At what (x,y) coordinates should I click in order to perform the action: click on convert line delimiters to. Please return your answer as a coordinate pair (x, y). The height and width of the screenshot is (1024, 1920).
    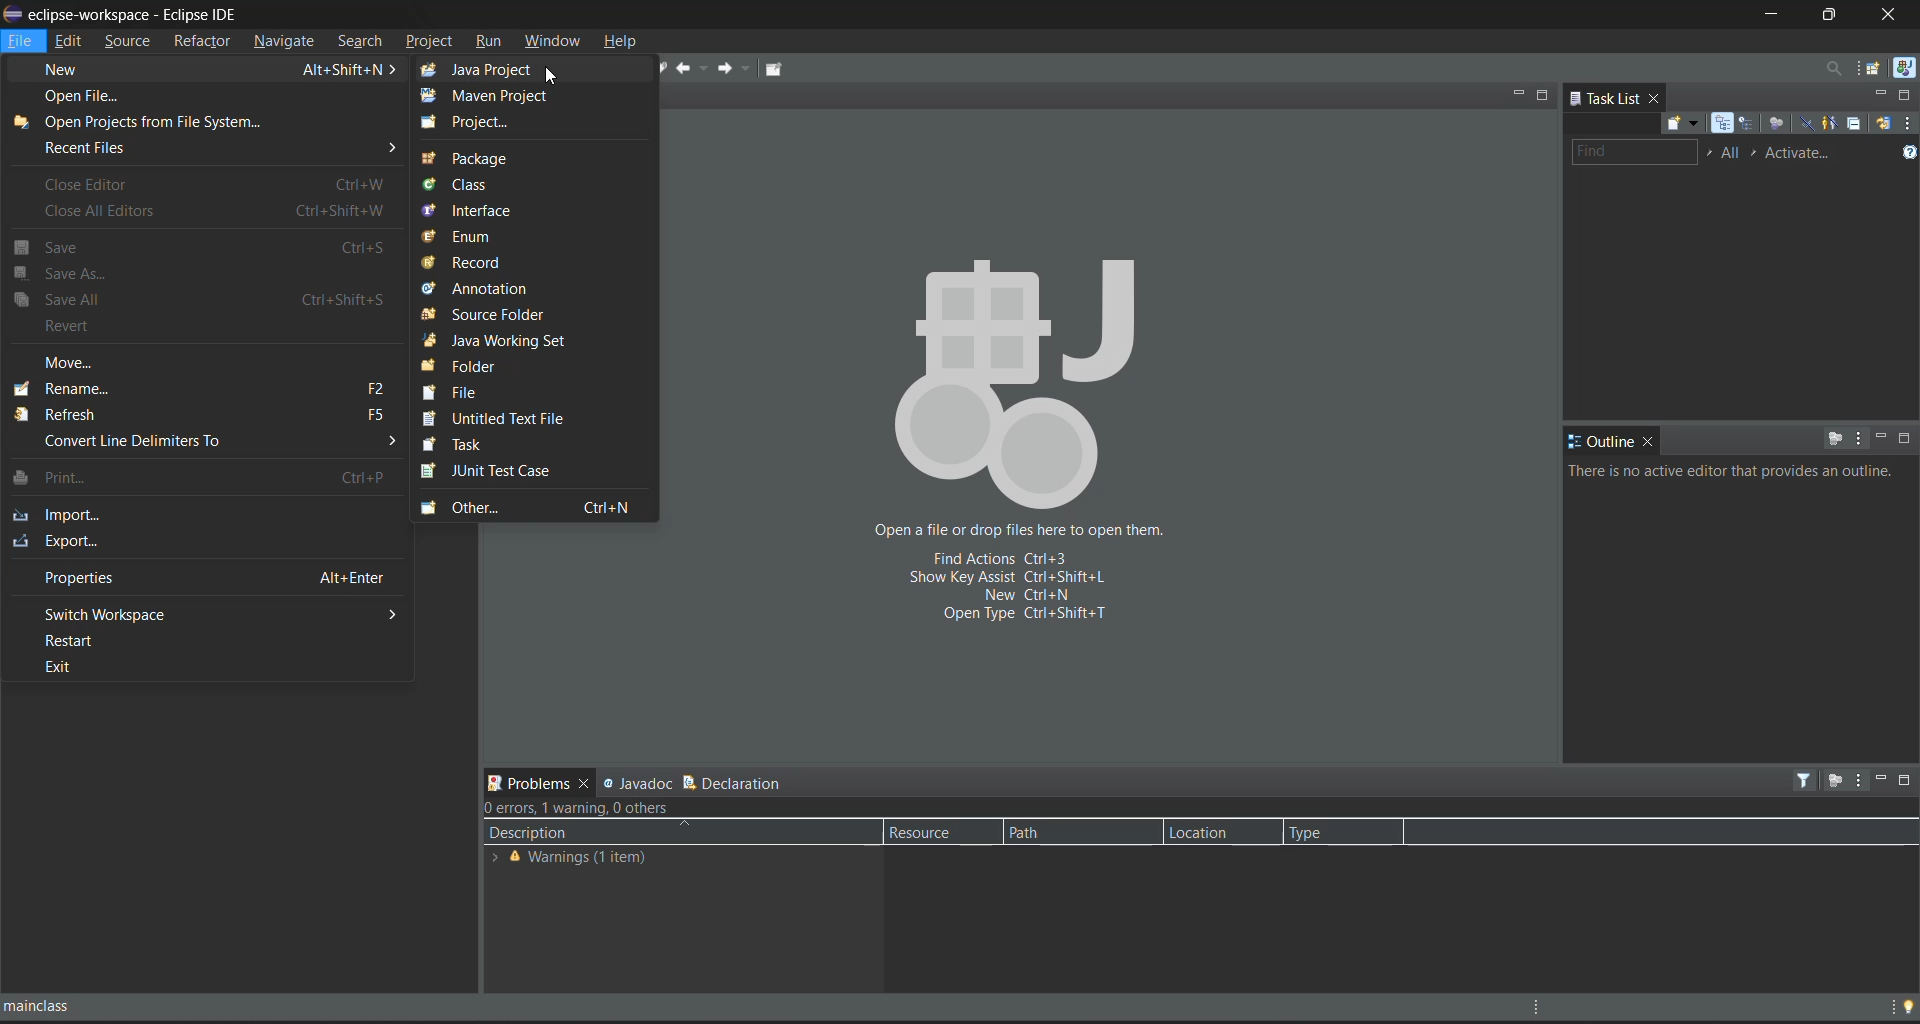
    Looking at the image, I should click on (215, 441).